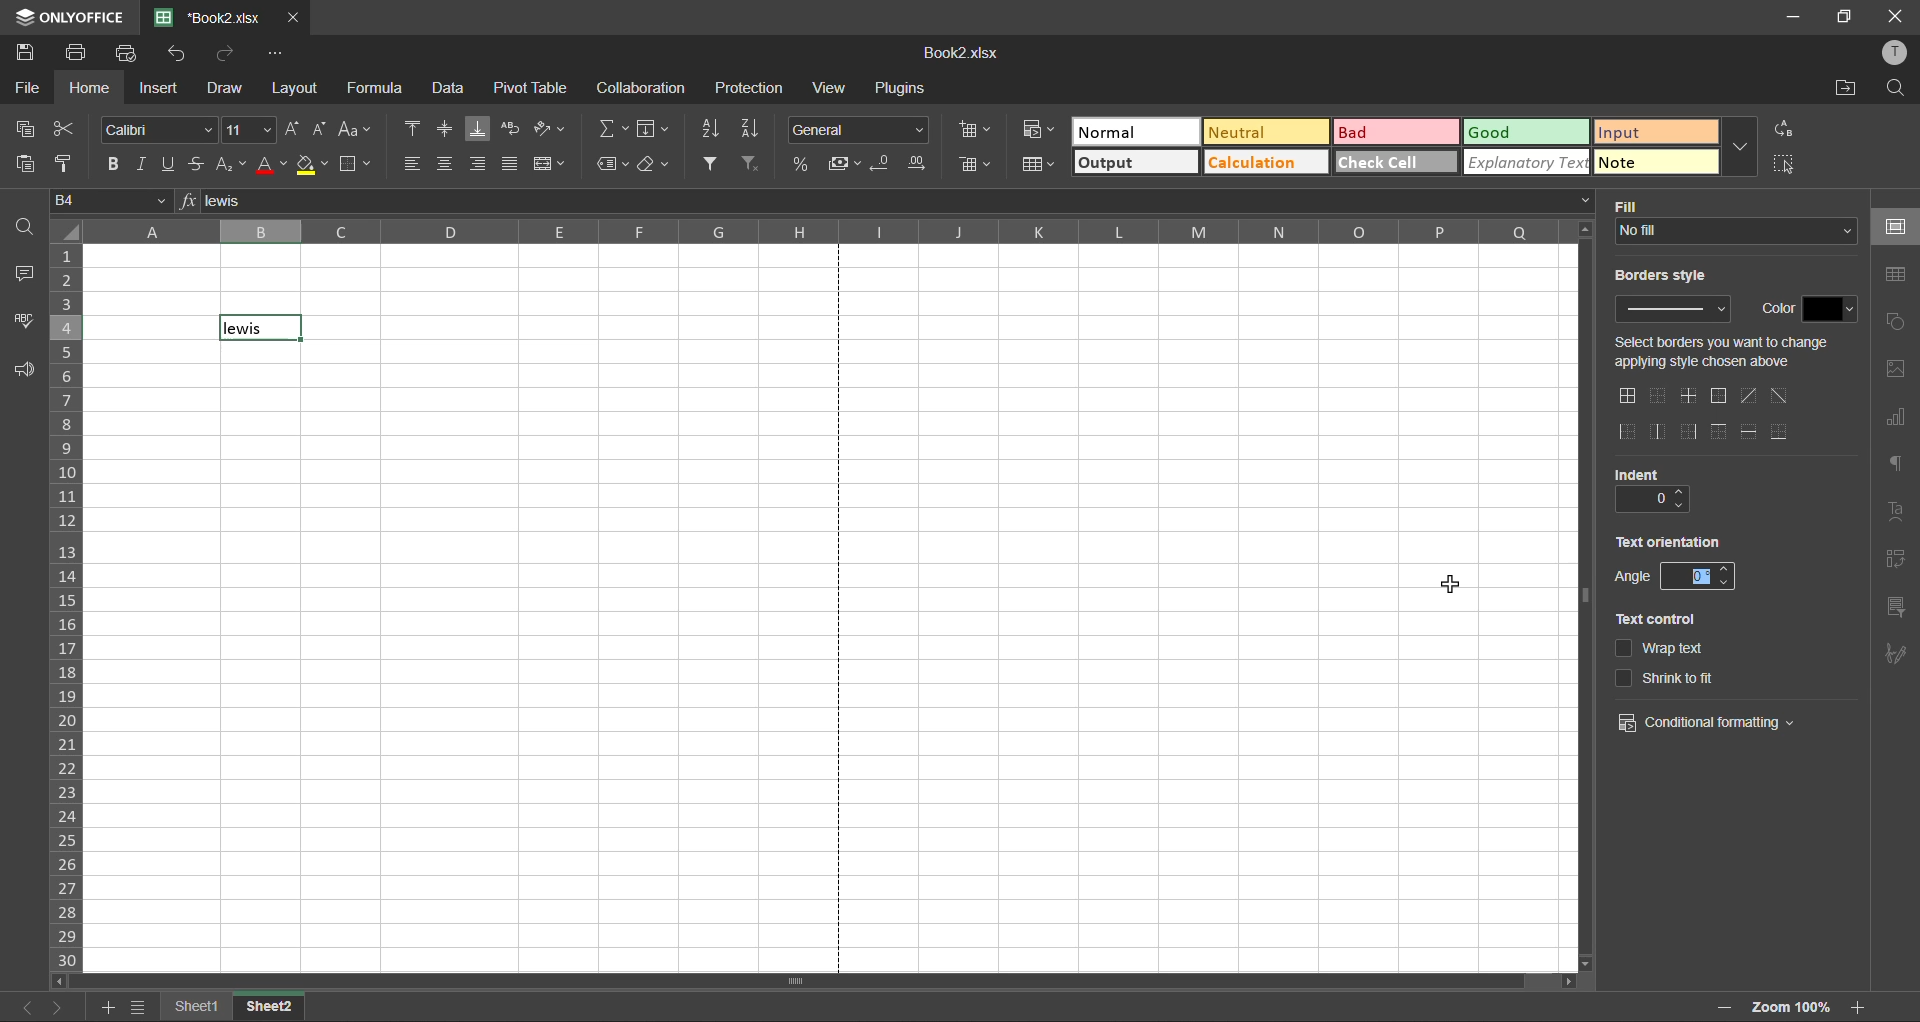 The width and height of the screenshot is (1920, 1022). Describe the element at coordinates (898, 204) in the screenshot. I see `formula bar` at that location.